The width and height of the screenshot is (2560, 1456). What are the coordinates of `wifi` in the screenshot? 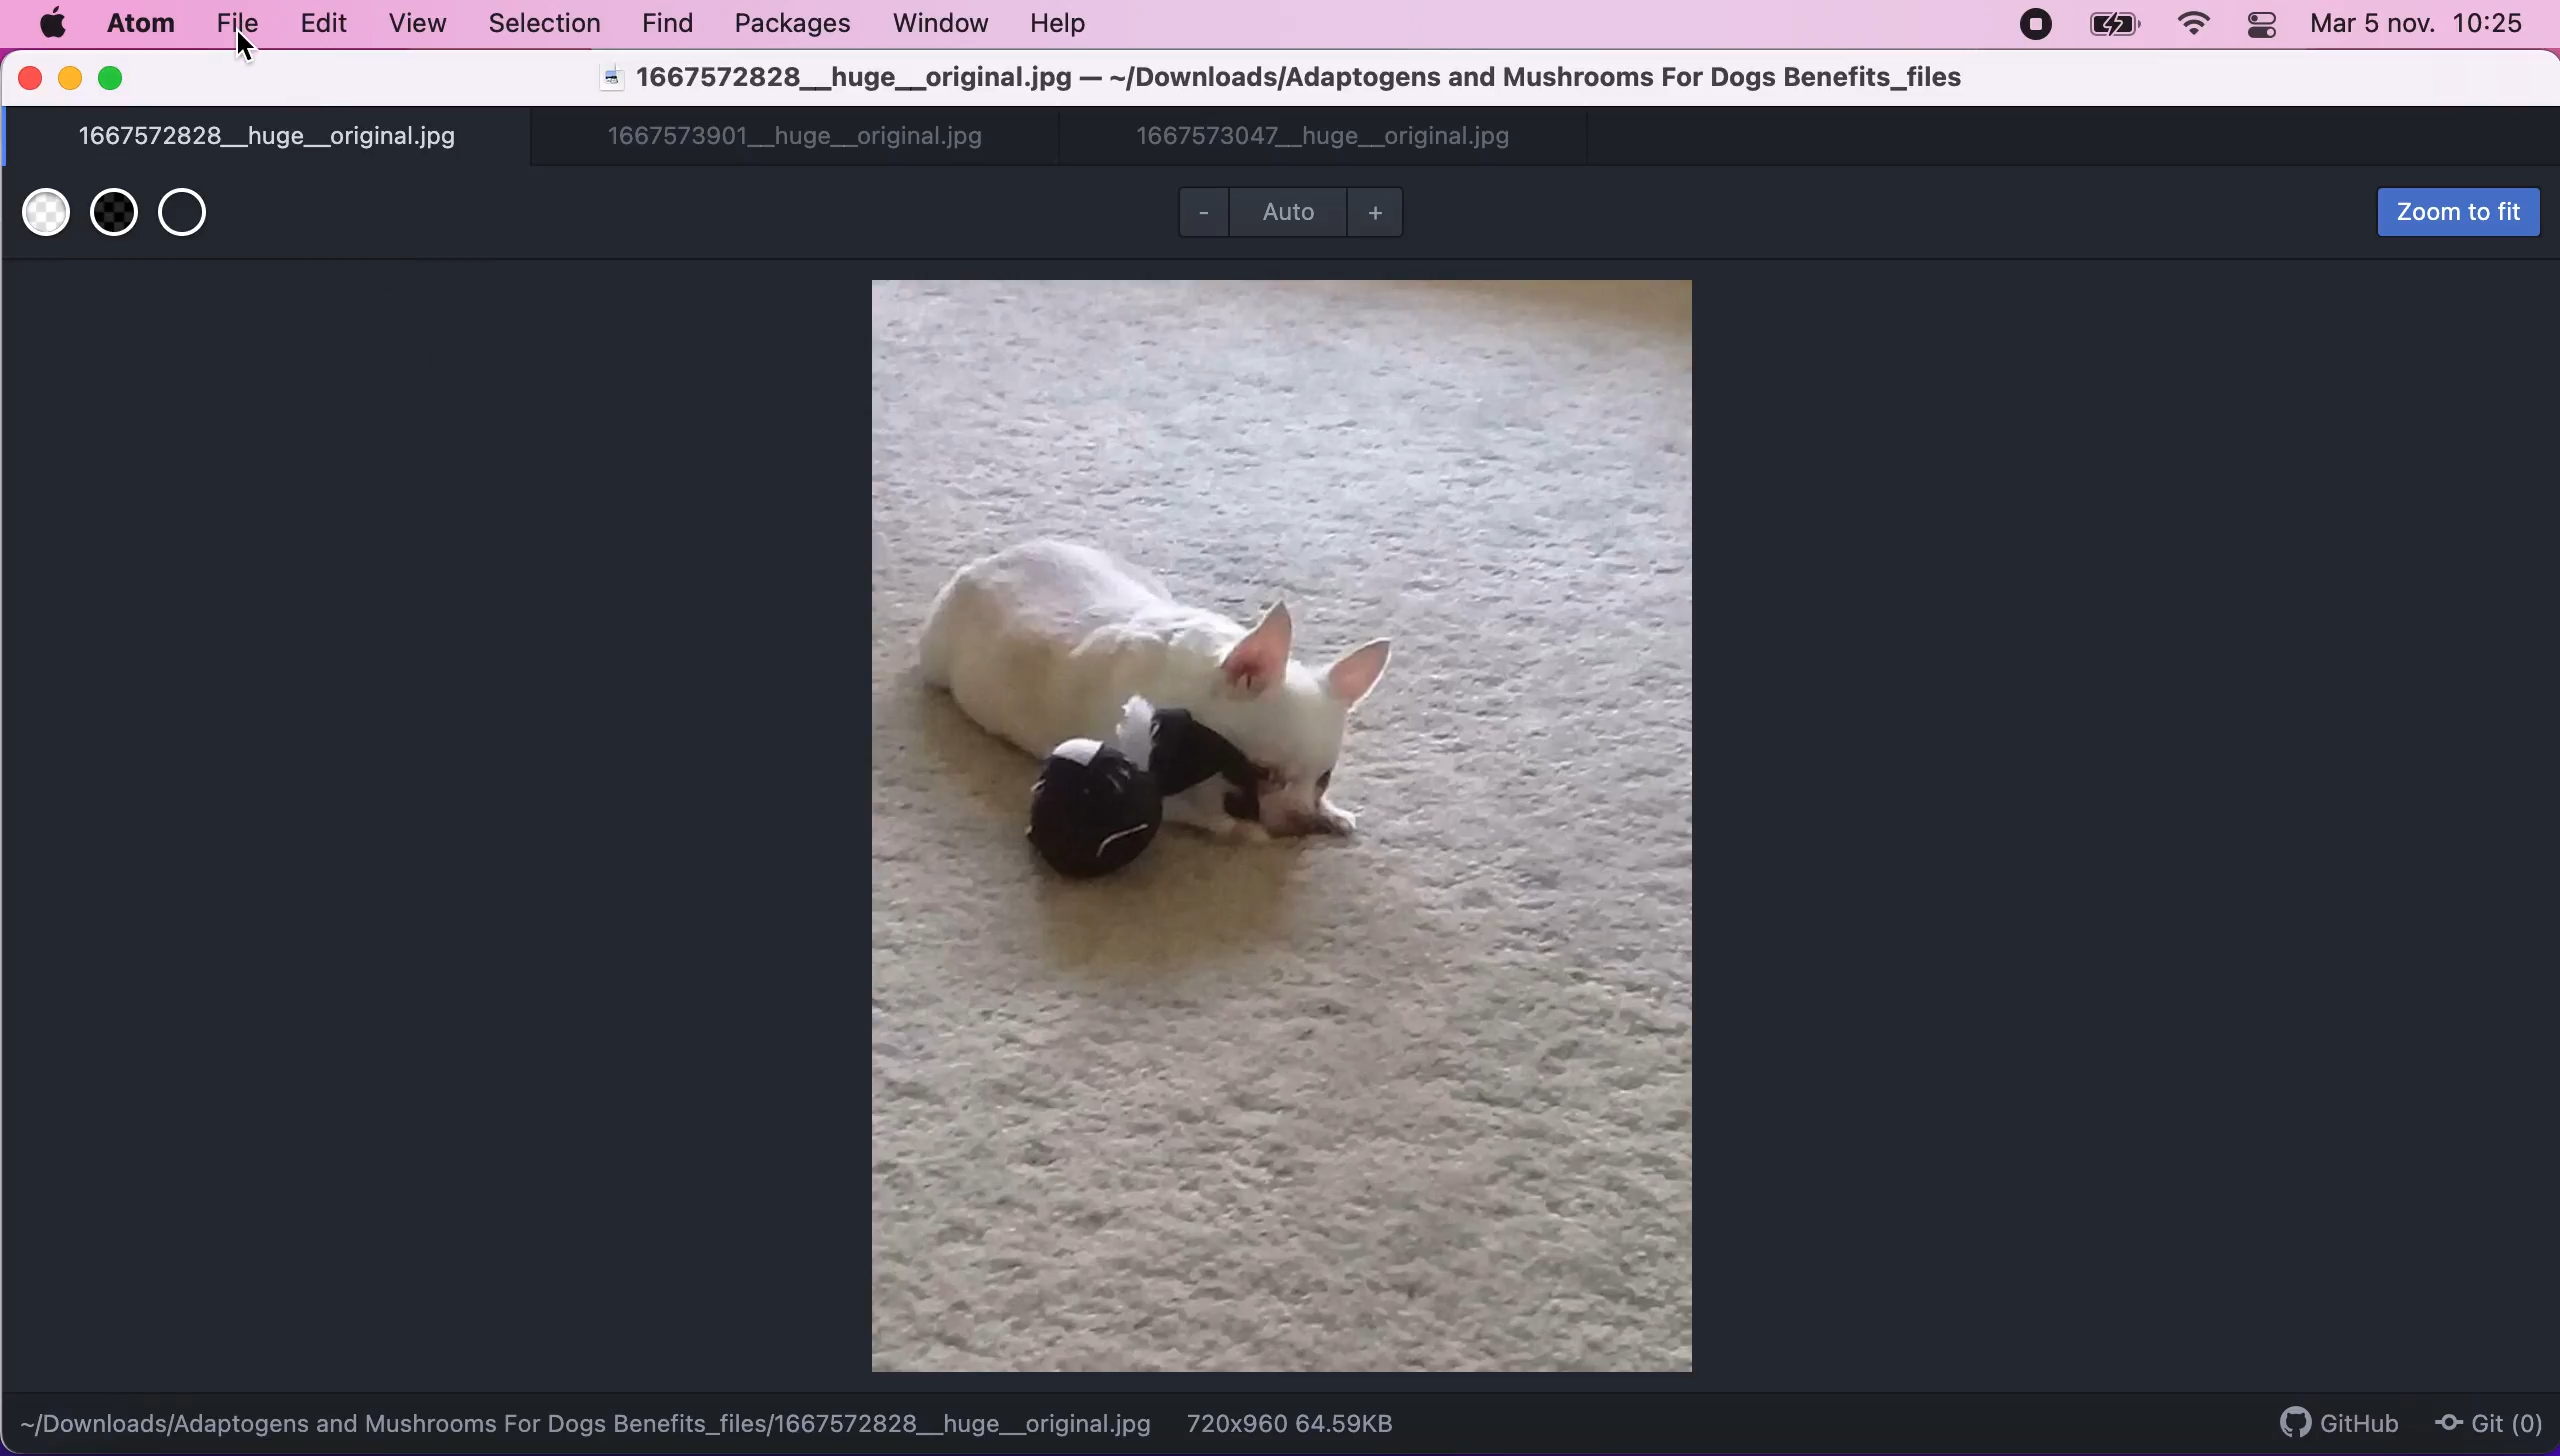 It's located at (2195, 26).